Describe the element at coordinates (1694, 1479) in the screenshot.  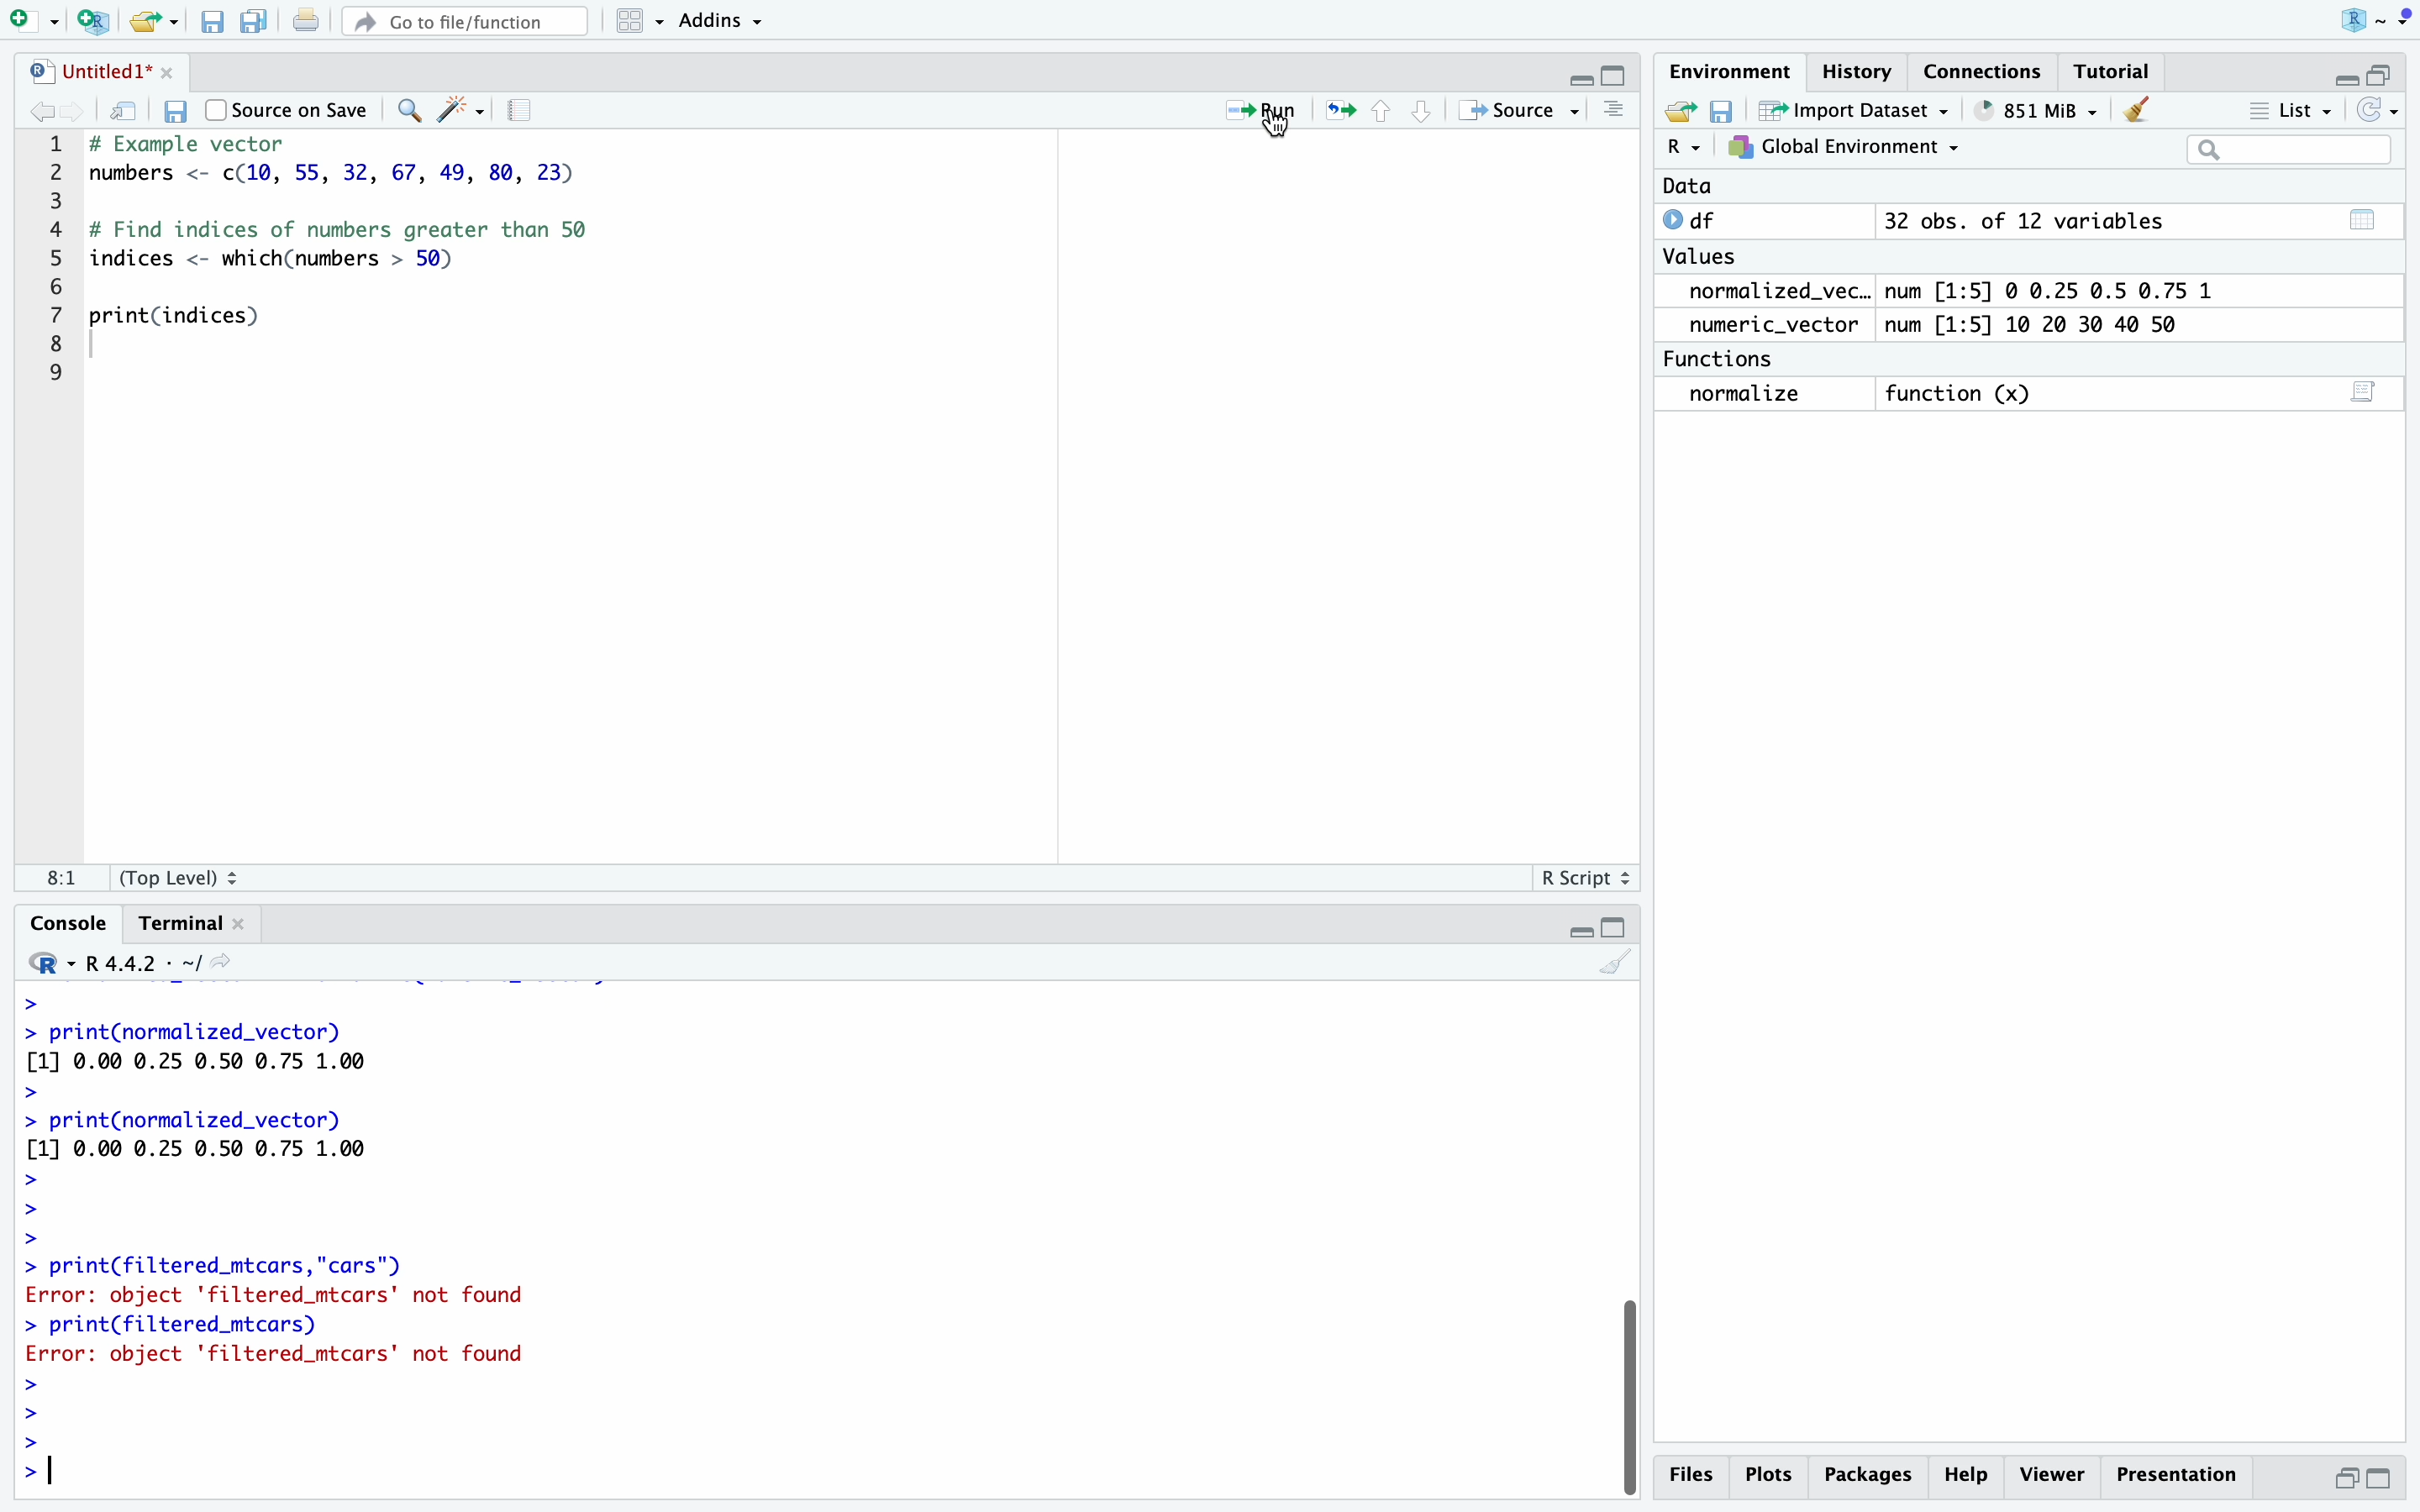
I see `Files` at that location.